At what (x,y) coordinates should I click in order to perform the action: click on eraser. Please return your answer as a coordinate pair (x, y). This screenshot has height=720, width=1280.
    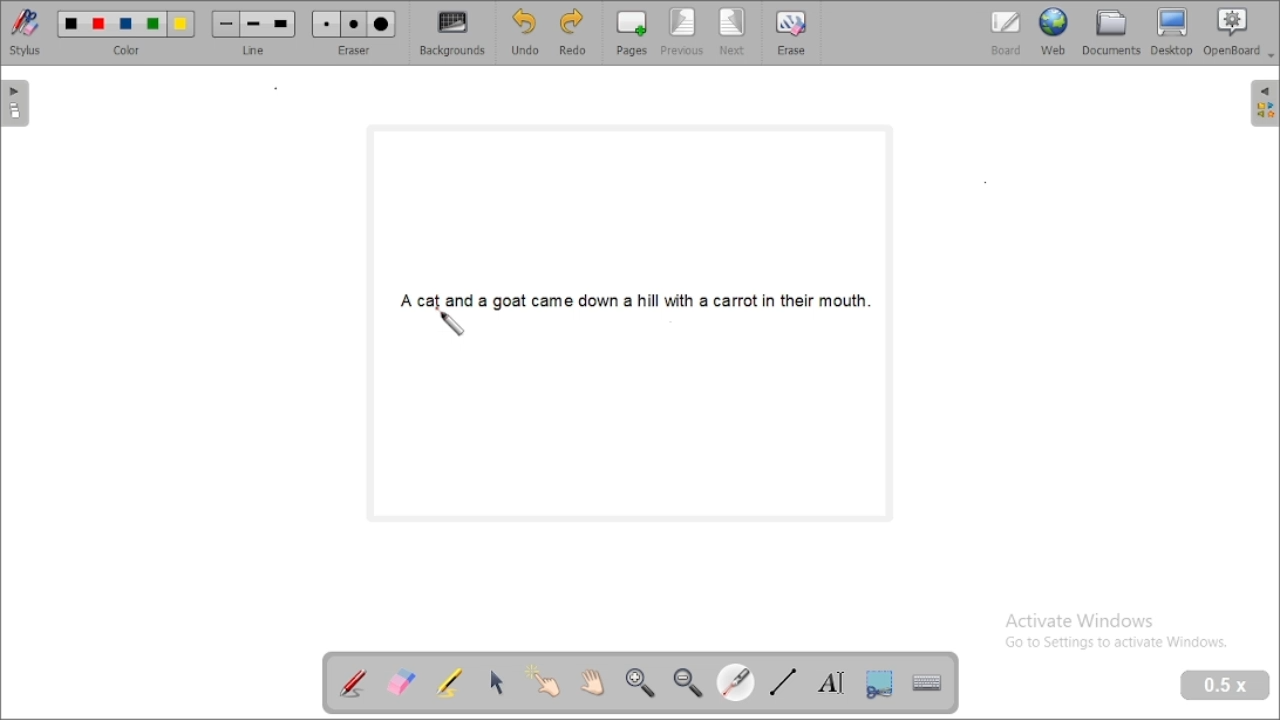
    Looking at the image, I should click on (353, 33).